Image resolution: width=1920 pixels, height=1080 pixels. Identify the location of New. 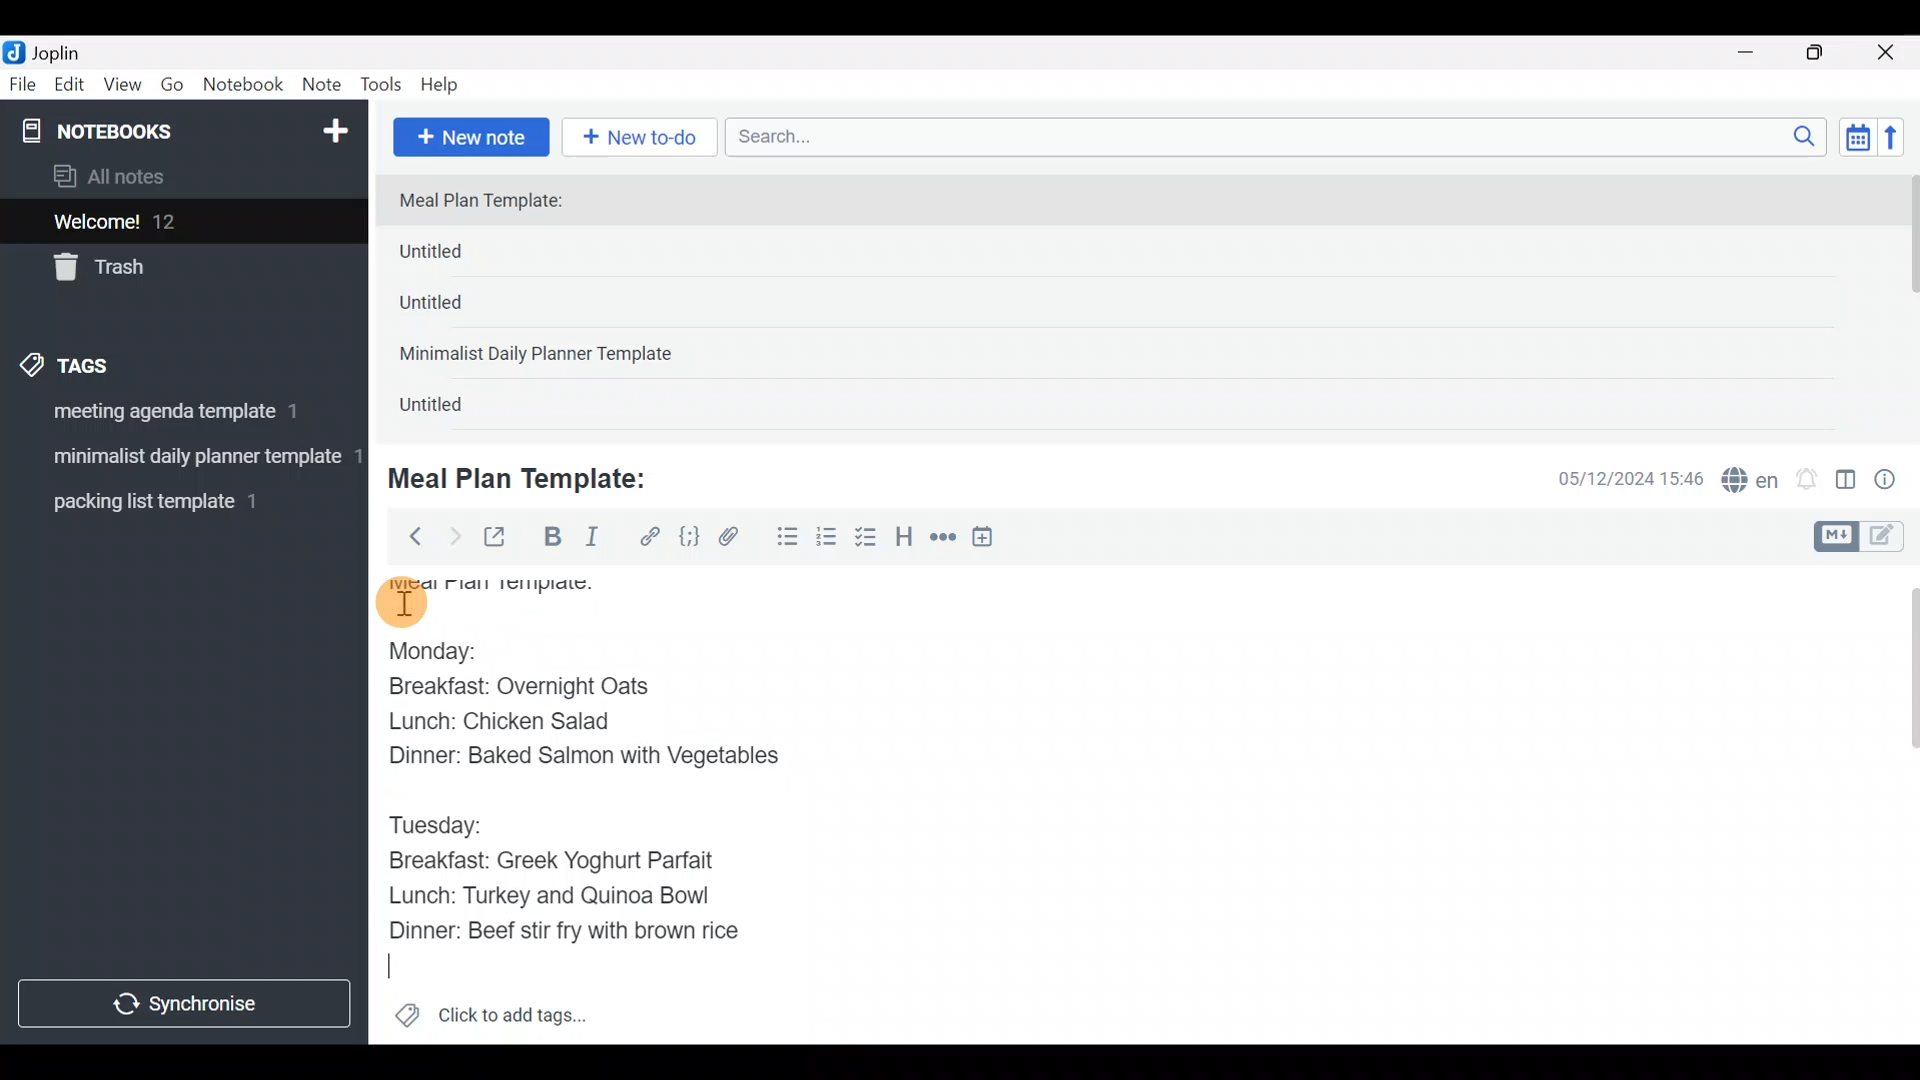
(334, 127).